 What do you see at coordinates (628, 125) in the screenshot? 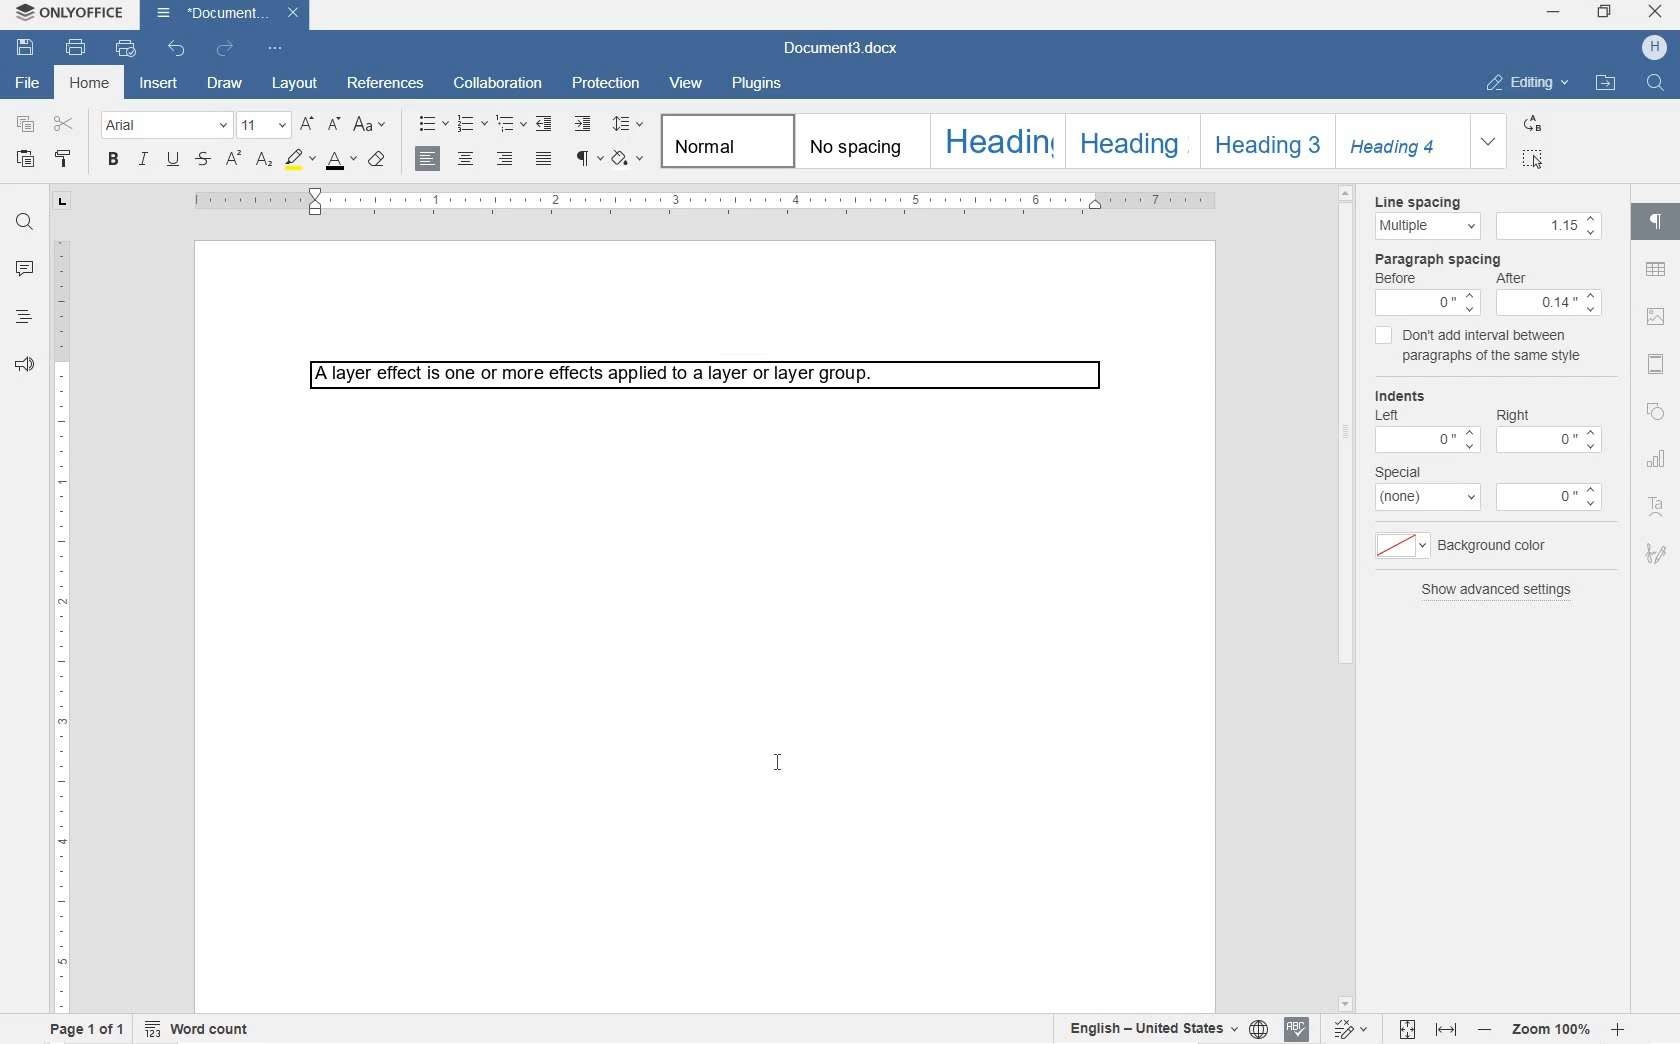
I see `PARAGRAPH LINE SPACING` at bounding box center [628, 125].